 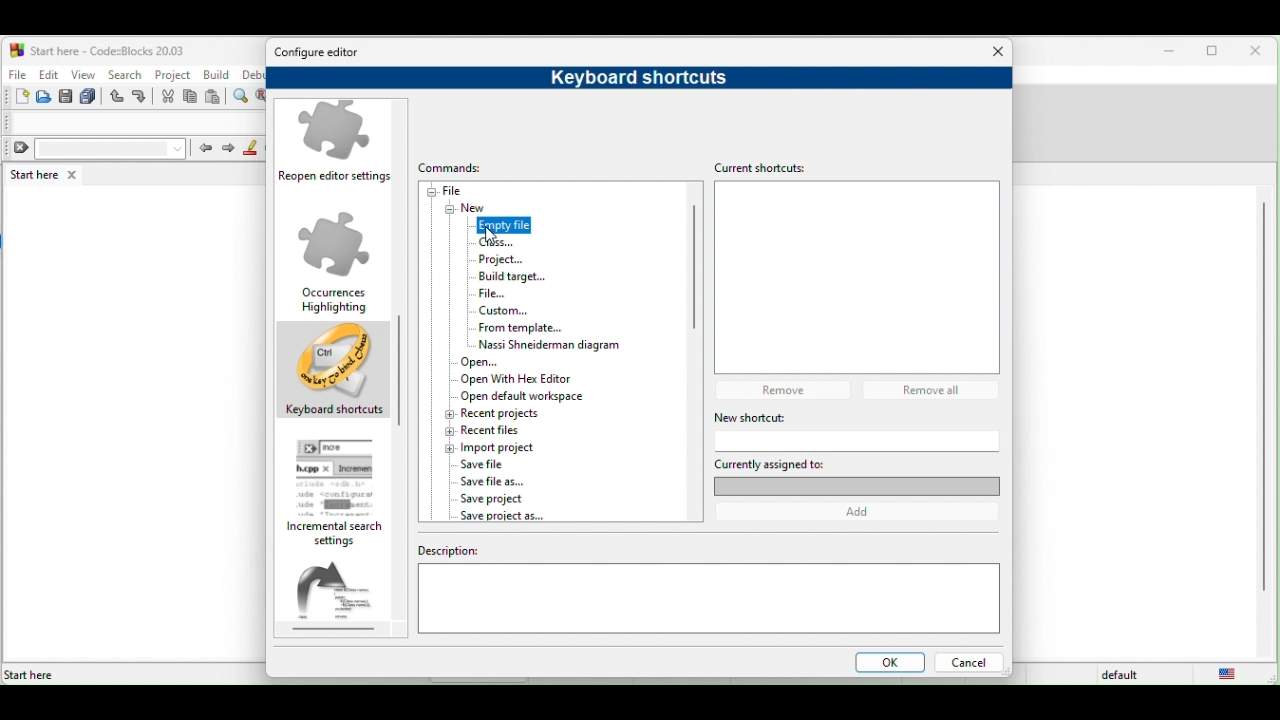 What do you see at coordinates (204, 147) in the screenshot?
I see `prev` at bounding box center [204, 147].